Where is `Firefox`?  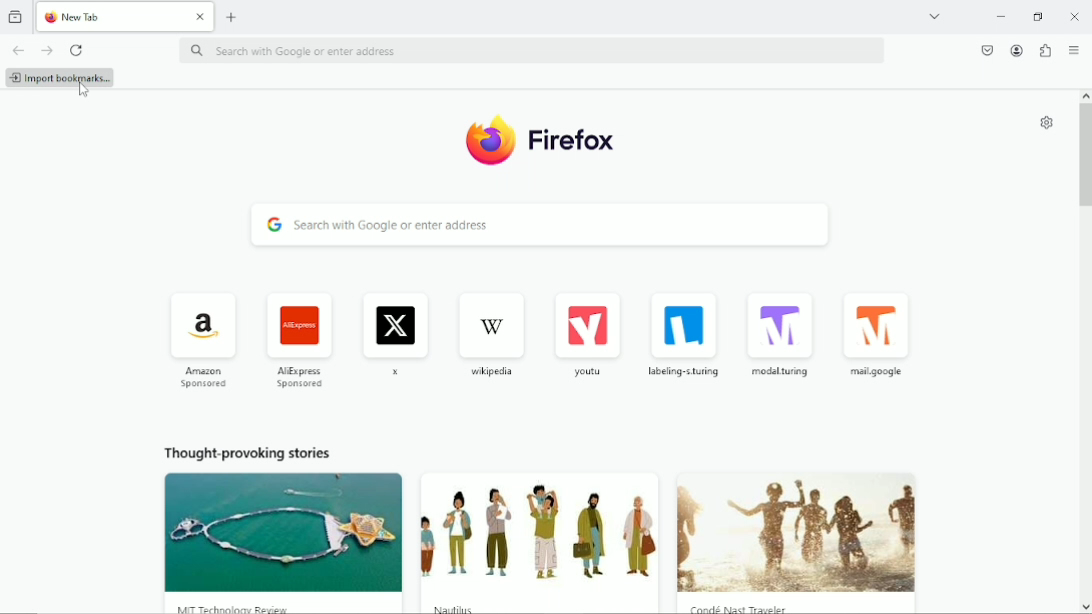
Firefox is located at coordinates (574, 140).